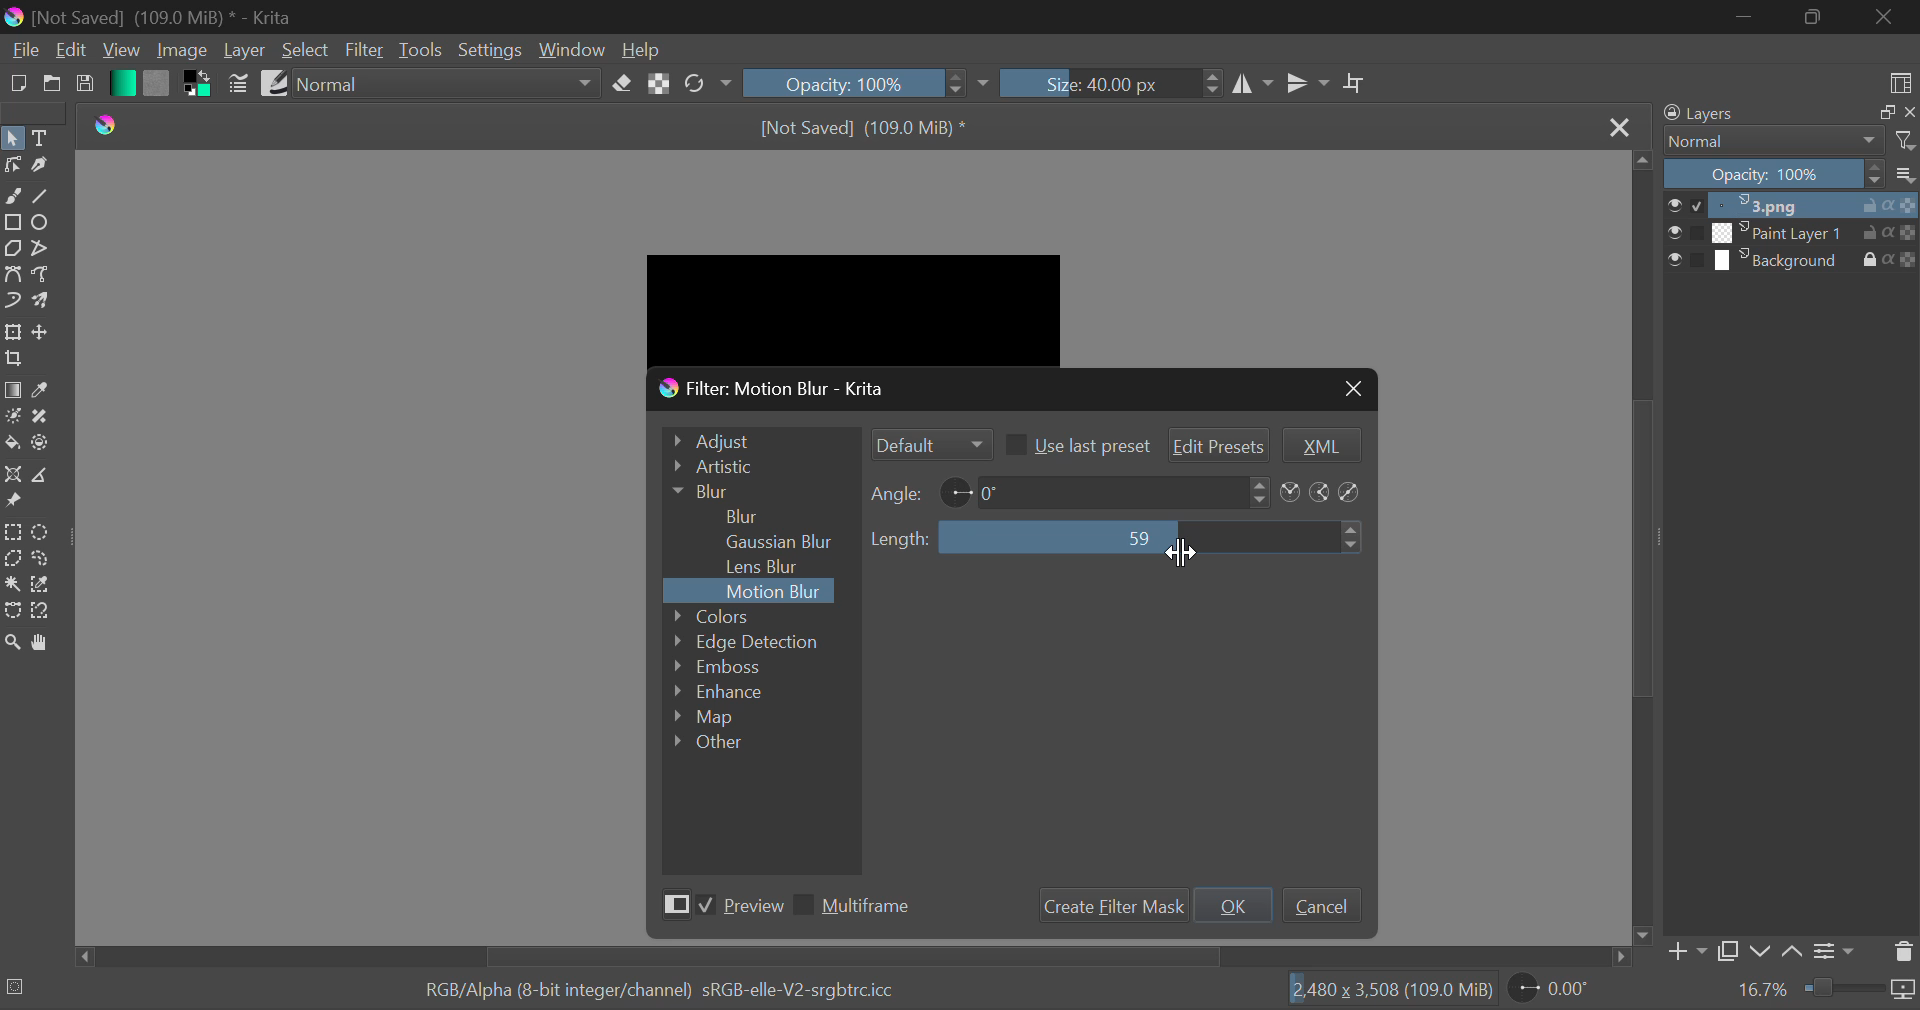 This screenshot has height=1010, width=1920. I want to click on Move Layer Up, so click(1794, 948).